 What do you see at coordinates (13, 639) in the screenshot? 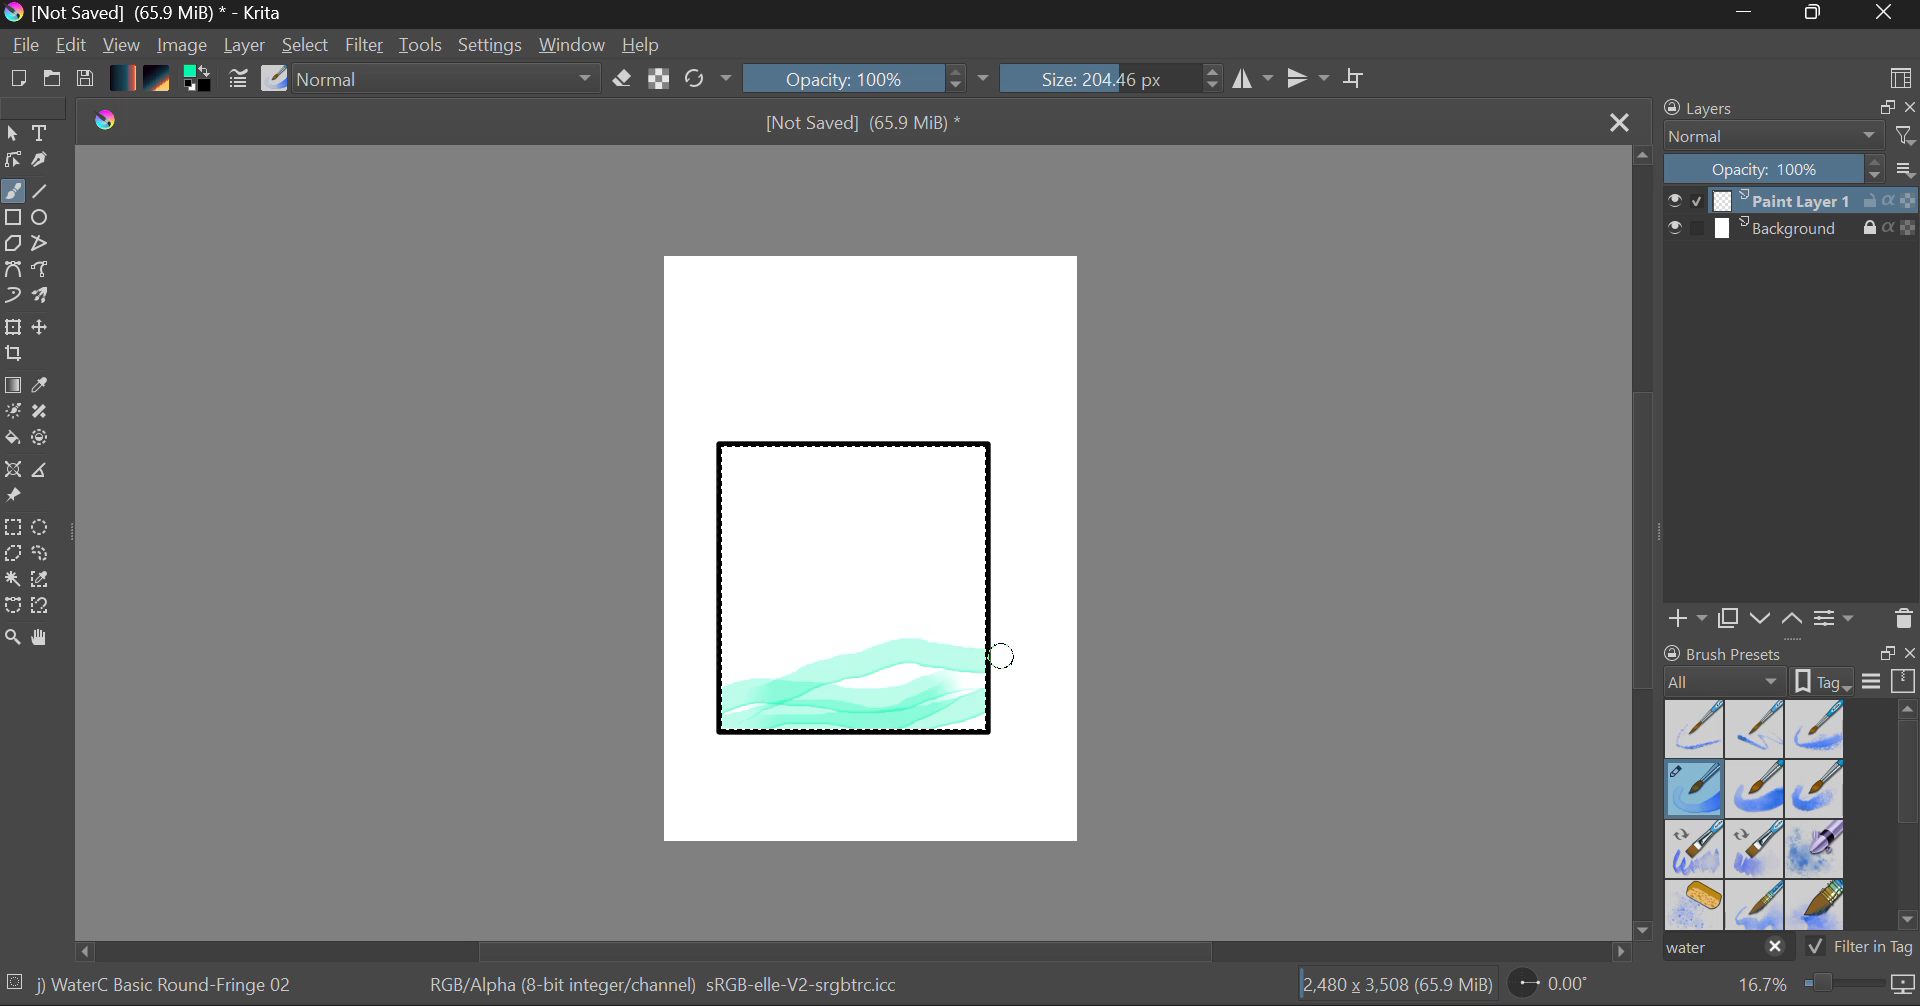
I see `Zoom` at bounding box center [13, 639].